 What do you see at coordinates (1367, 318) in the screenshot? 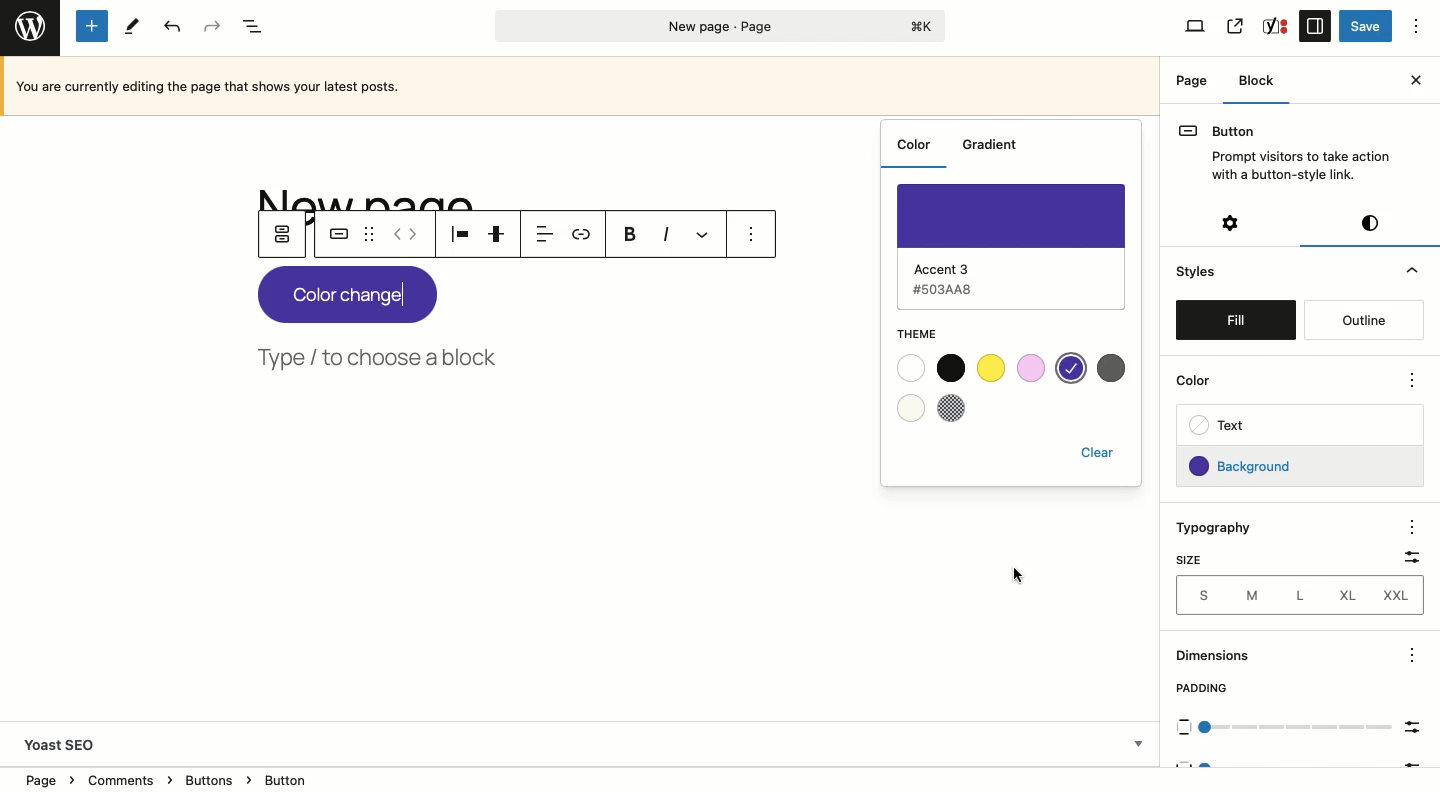
I see `Outline` at bounding box center [1367, 318].